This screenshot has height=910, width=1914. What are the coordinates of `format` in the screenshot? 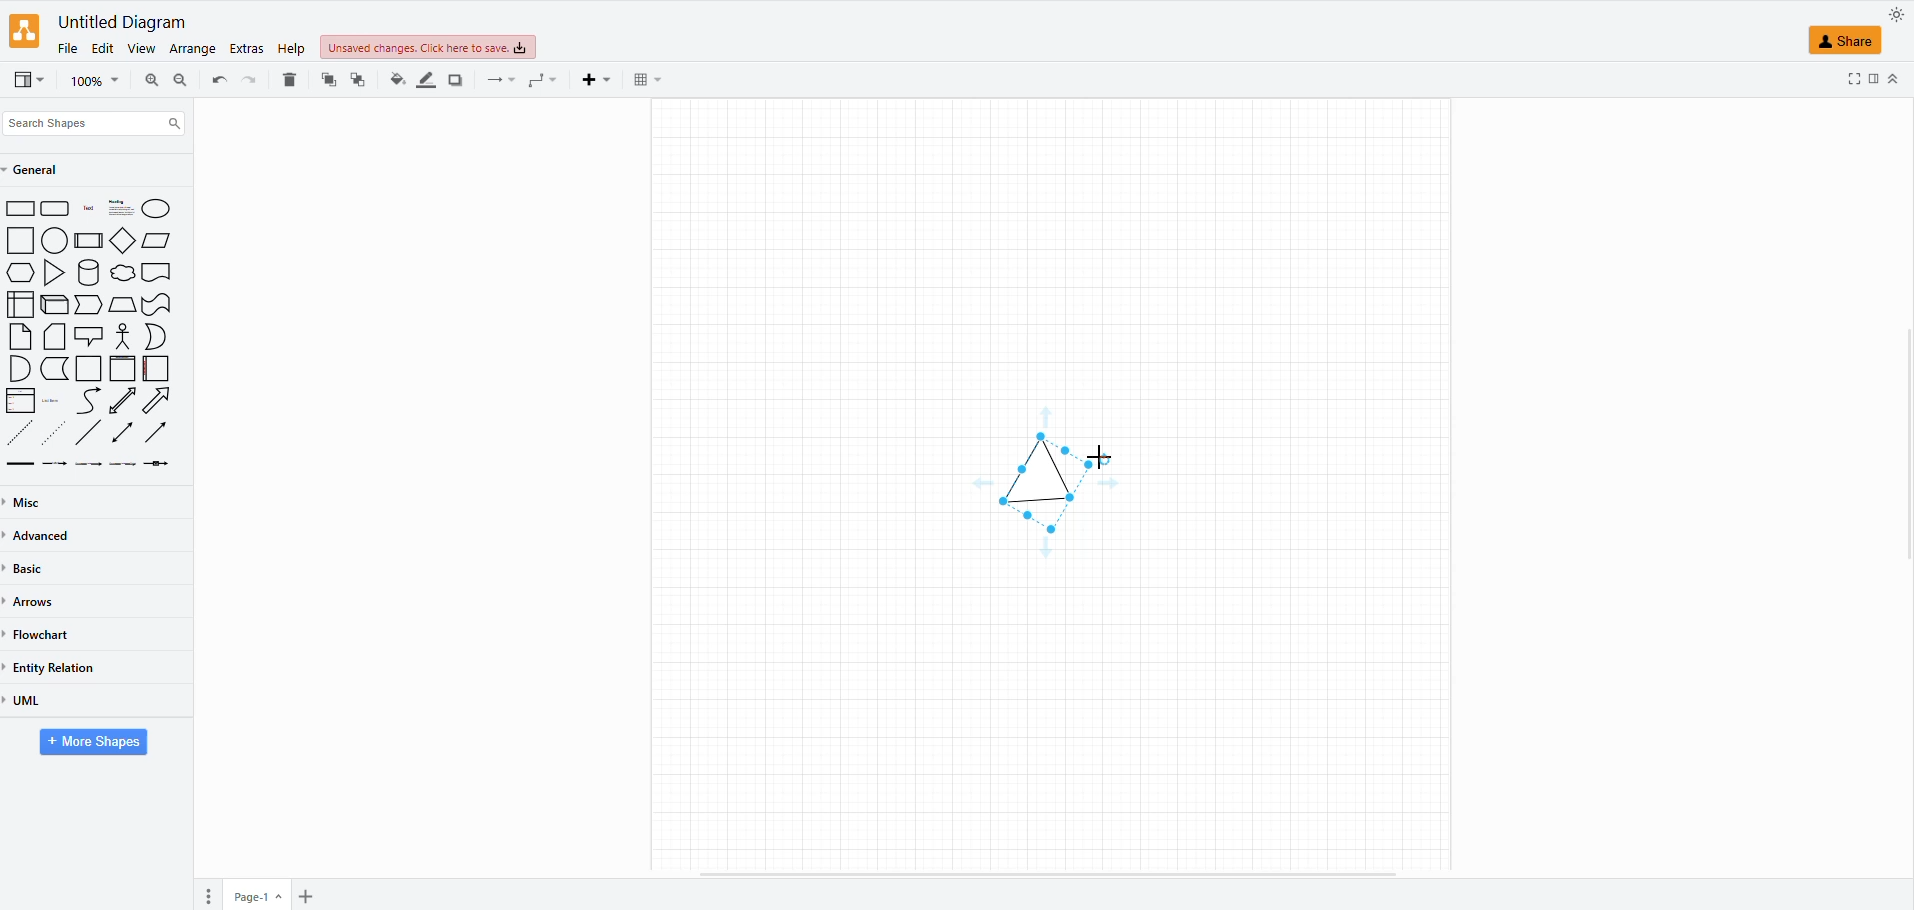 It's located at (1871, 81).